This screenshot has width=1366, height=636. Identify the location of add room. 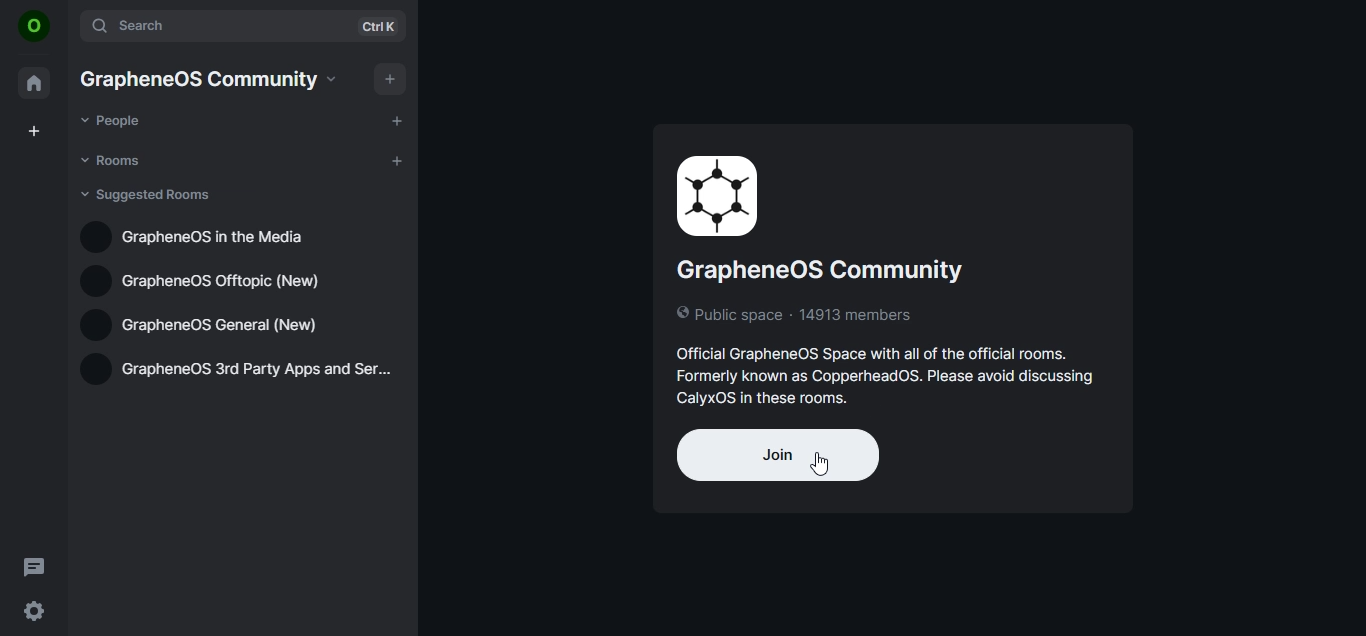
(398, 159).